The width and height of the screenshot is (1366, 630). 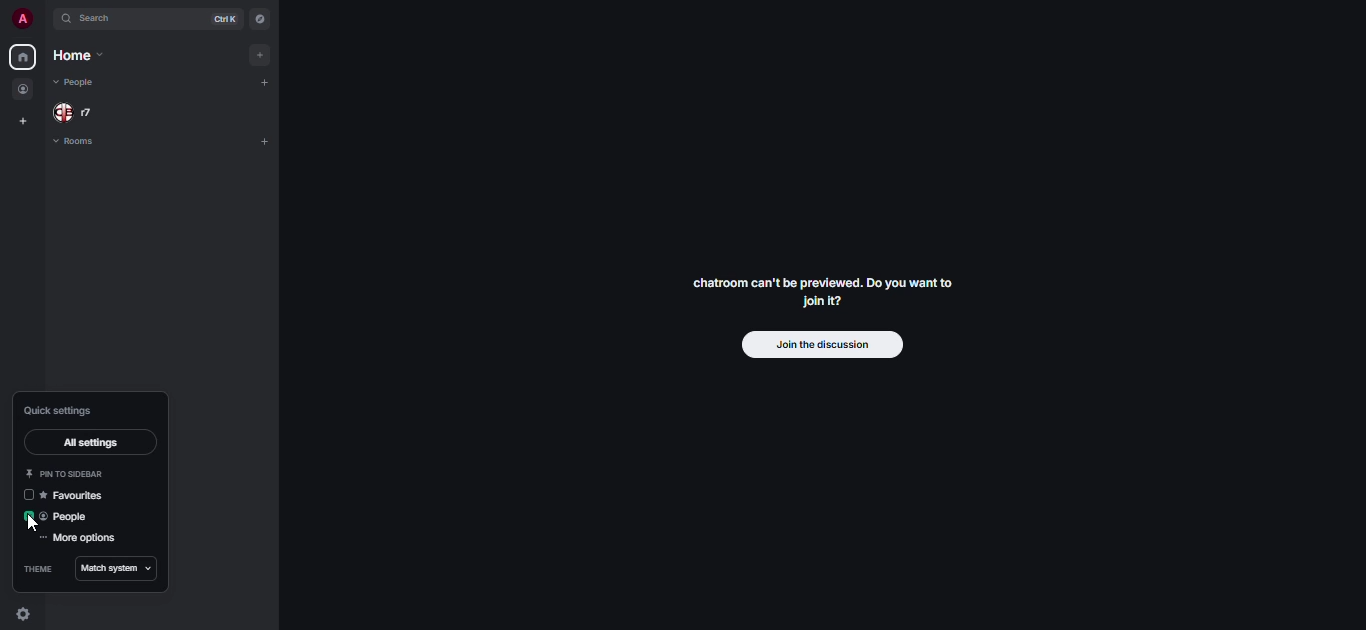 What do you see at coordinates (68, 473) in the screenshot?
I see `pin to sidebar` at bounding box center [68, 473].